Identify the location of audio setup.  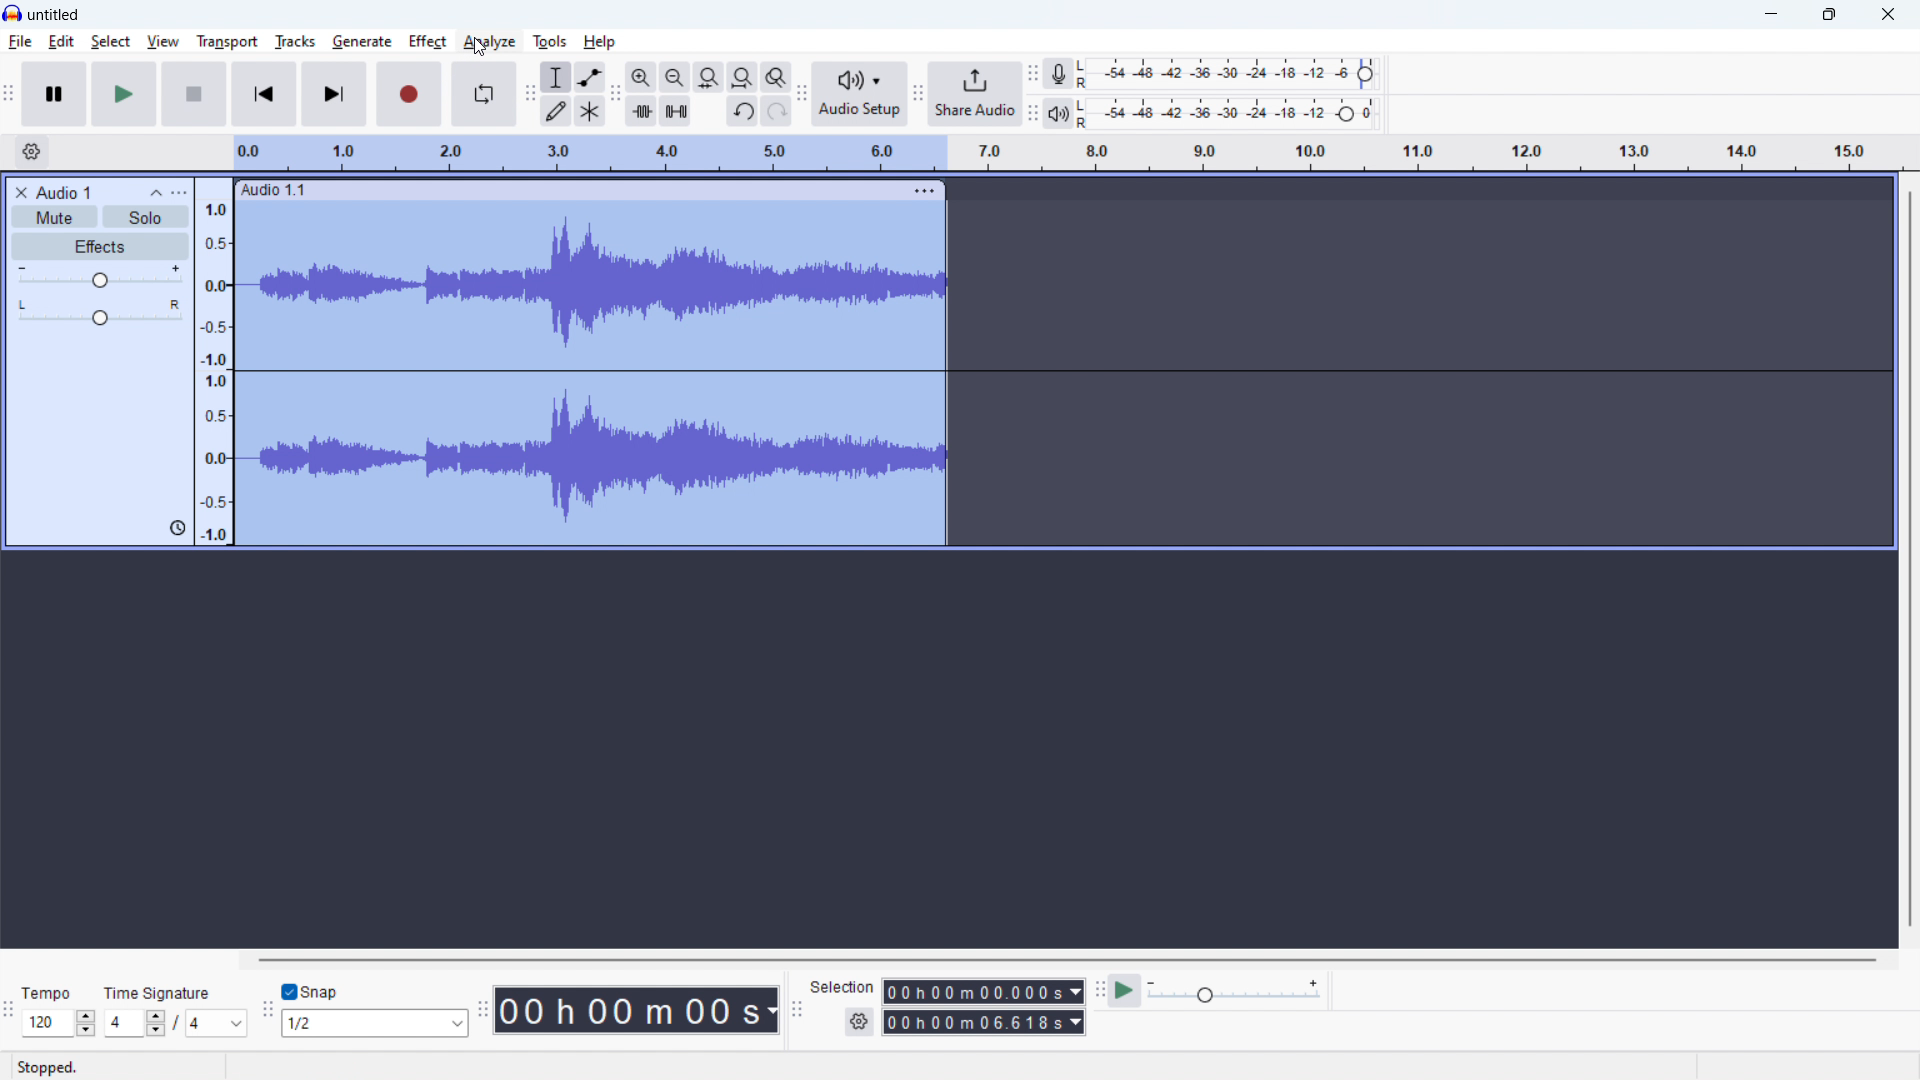
(802, 95).